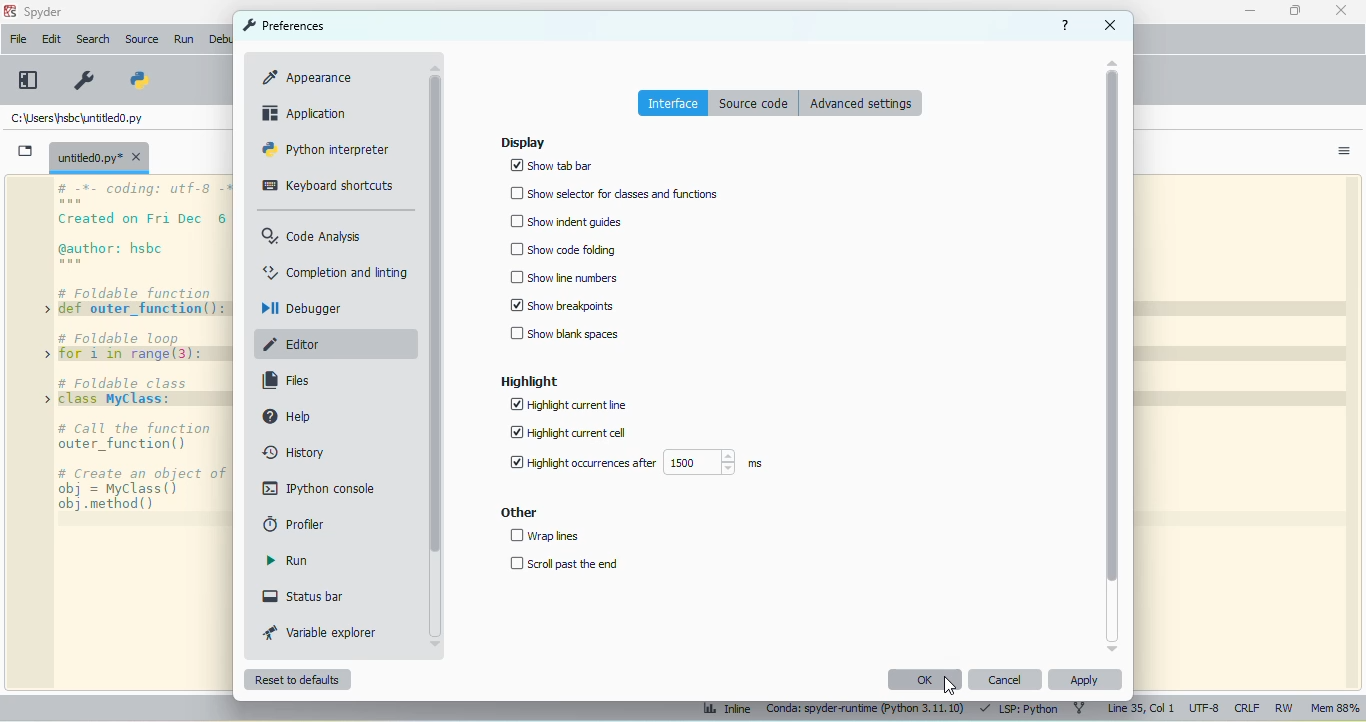 The image size is (1366, 722). Describe the element at coordinates (925, 680) in the screenshot. I see `OK` at that location.